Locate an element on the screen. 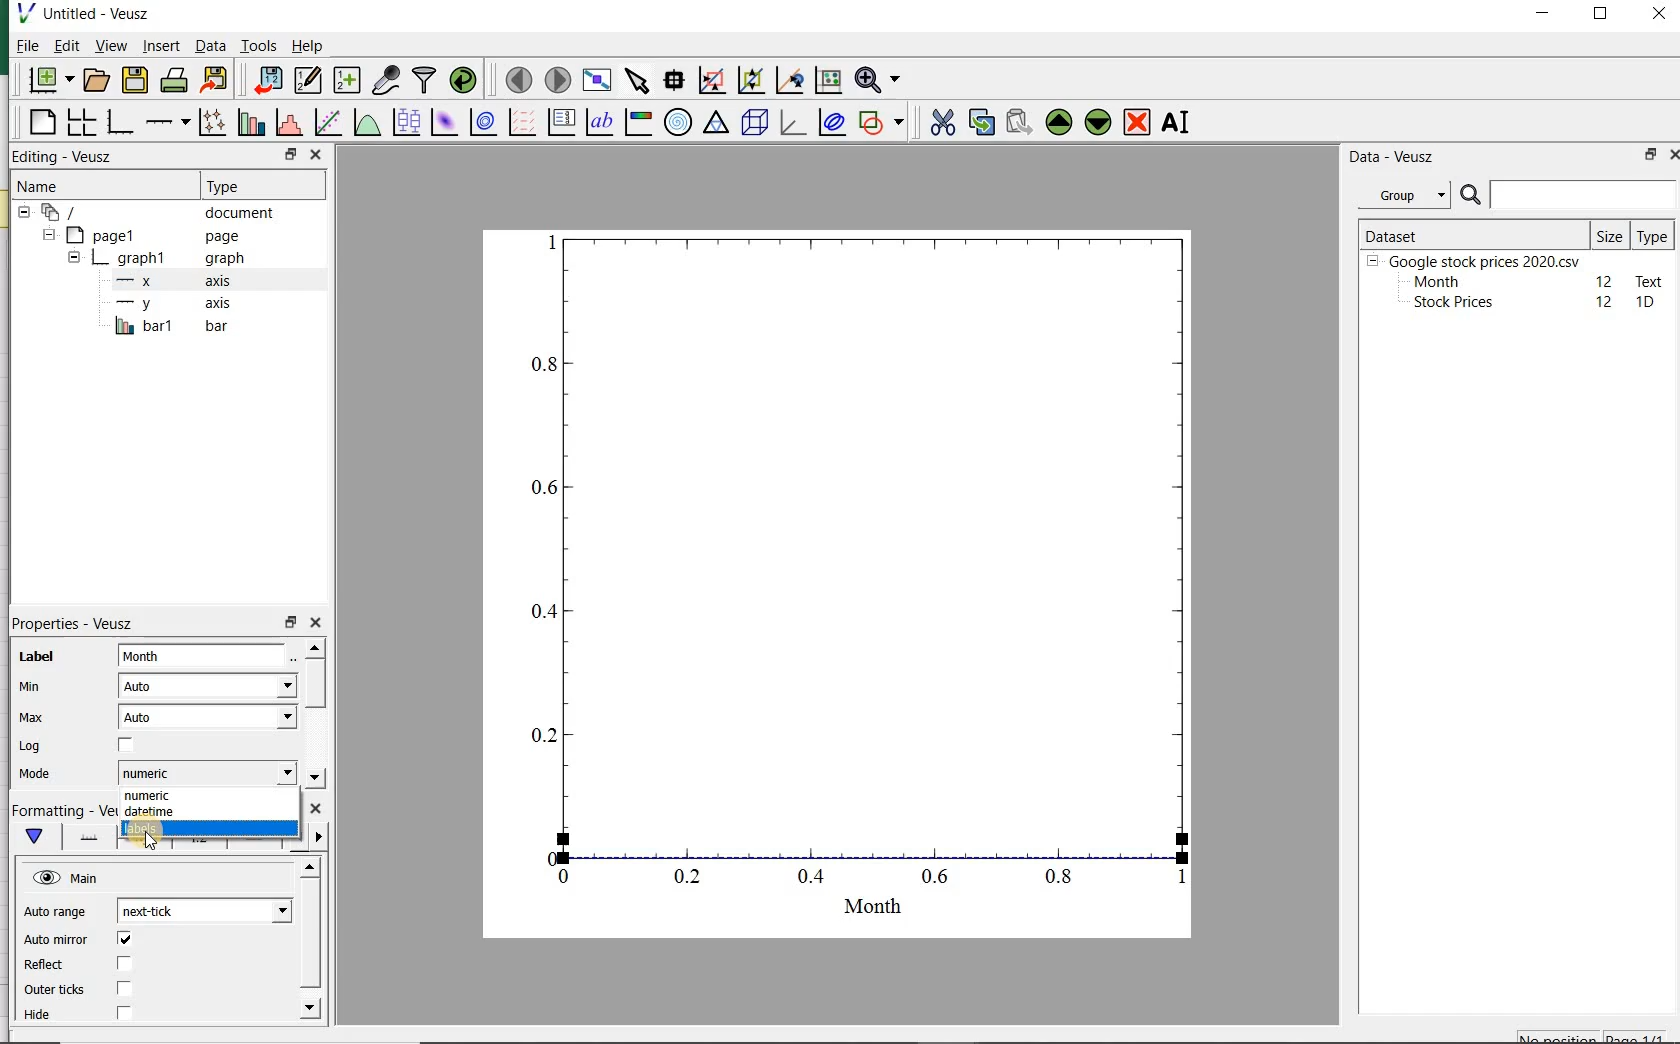 The image size is (1680, 1044). bar1 is located at coordinates (166, 327).